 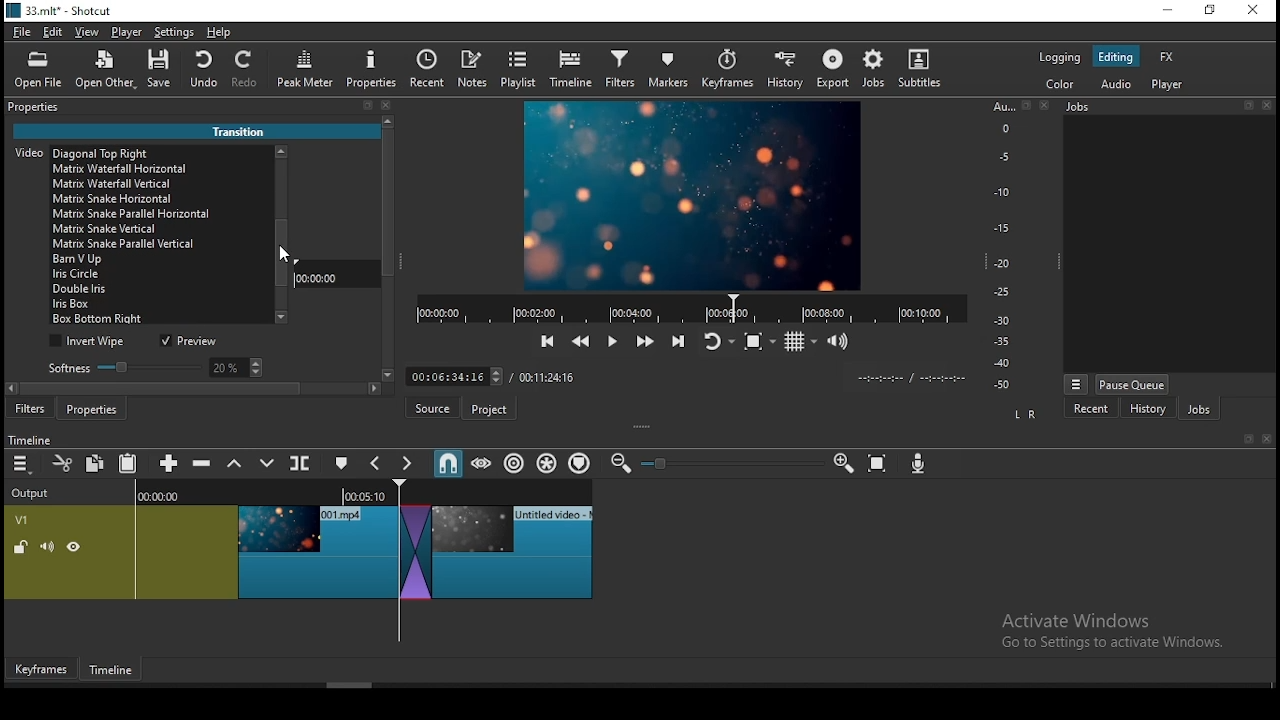 What do you see at coordinates (1116, 58) in the screenshot?
I see `editing` at bounding box center [1116, 58].